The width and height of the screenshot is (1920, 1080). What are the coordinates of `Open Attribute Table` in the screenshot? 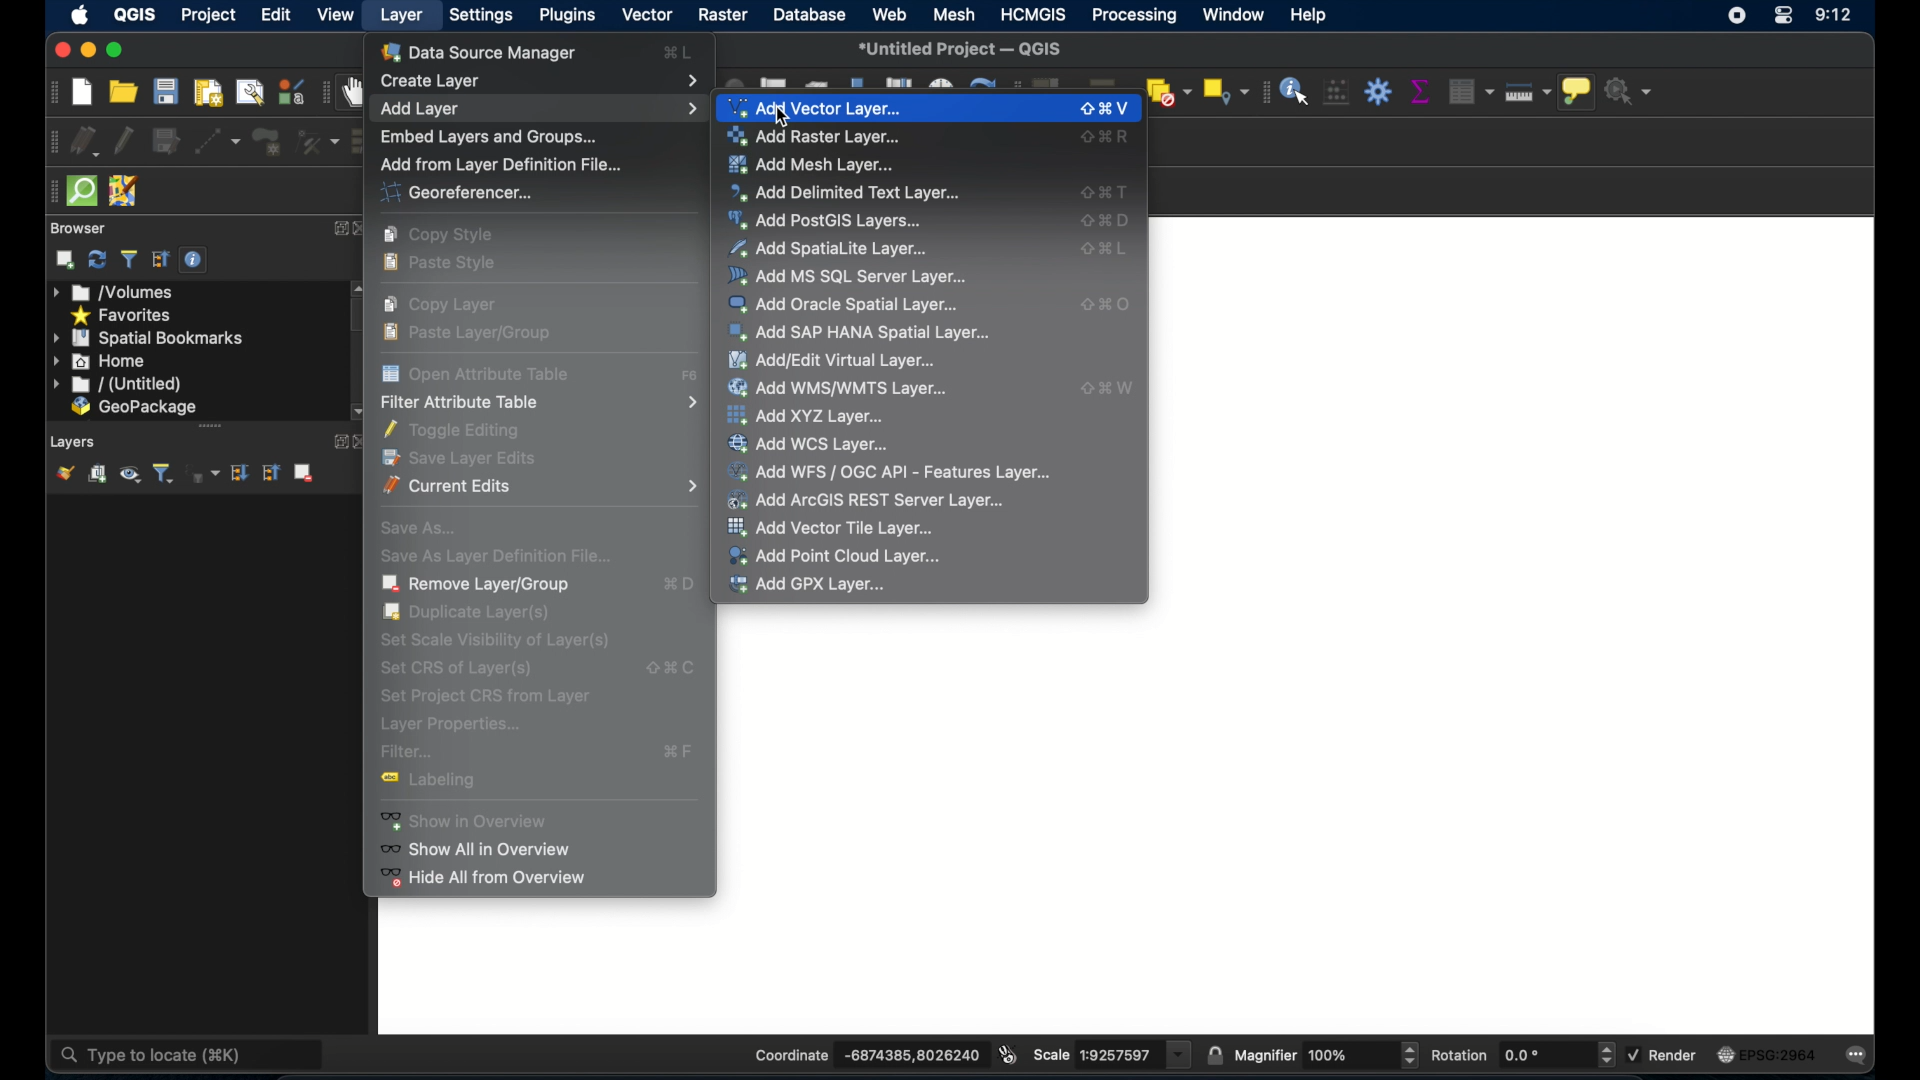 It's located at (541, 376).